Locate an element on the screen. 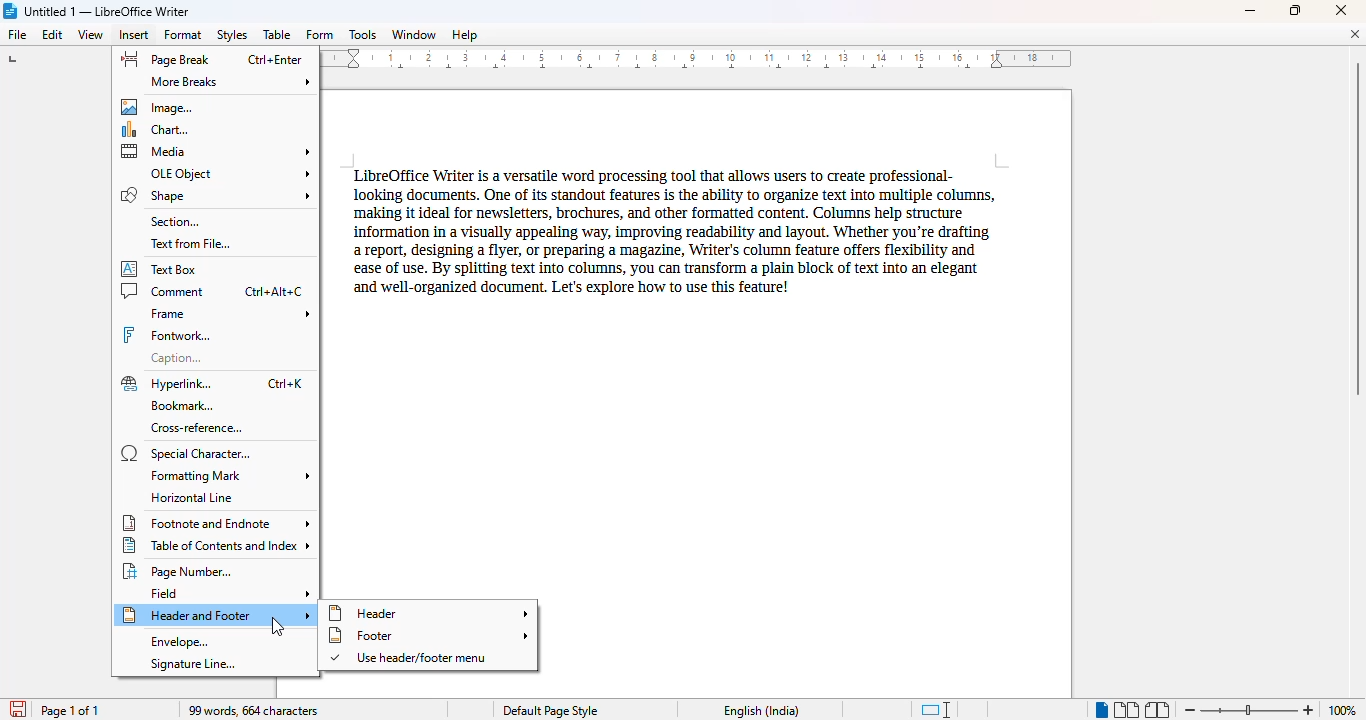  help is located at coordinates (464, 35).